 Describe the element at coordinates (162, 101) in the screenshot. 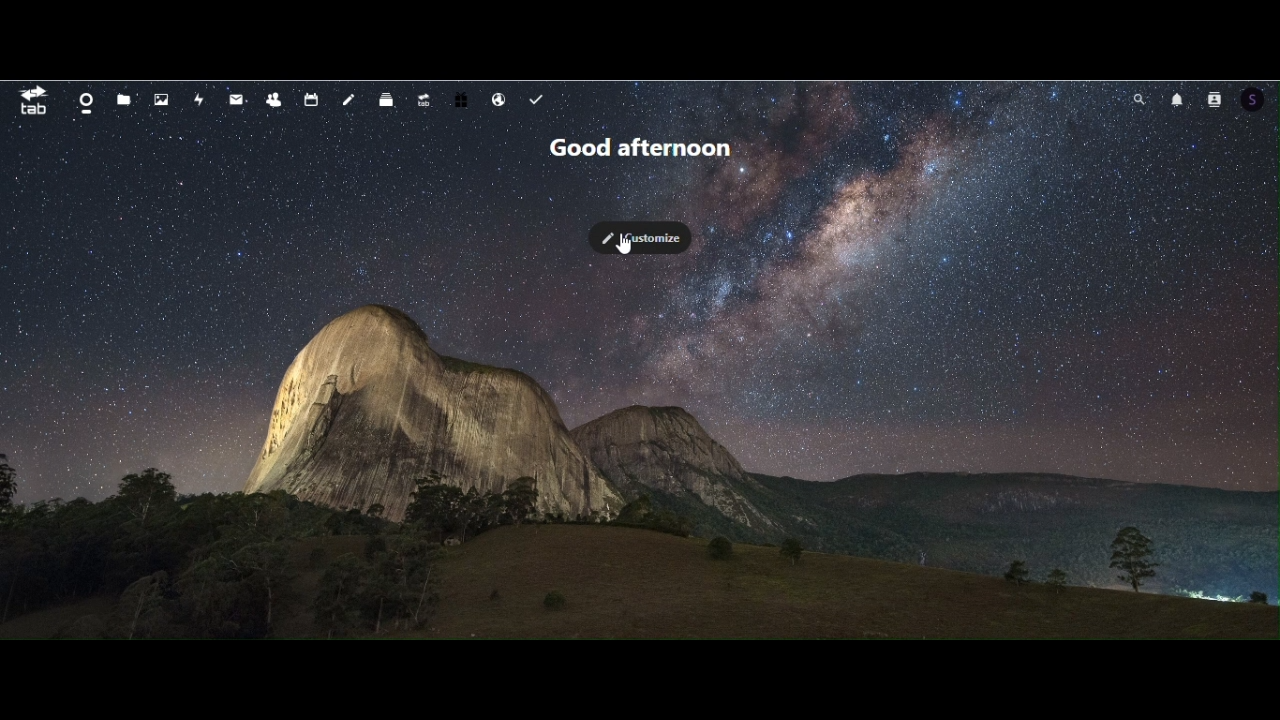

I see `Photos` at that location.